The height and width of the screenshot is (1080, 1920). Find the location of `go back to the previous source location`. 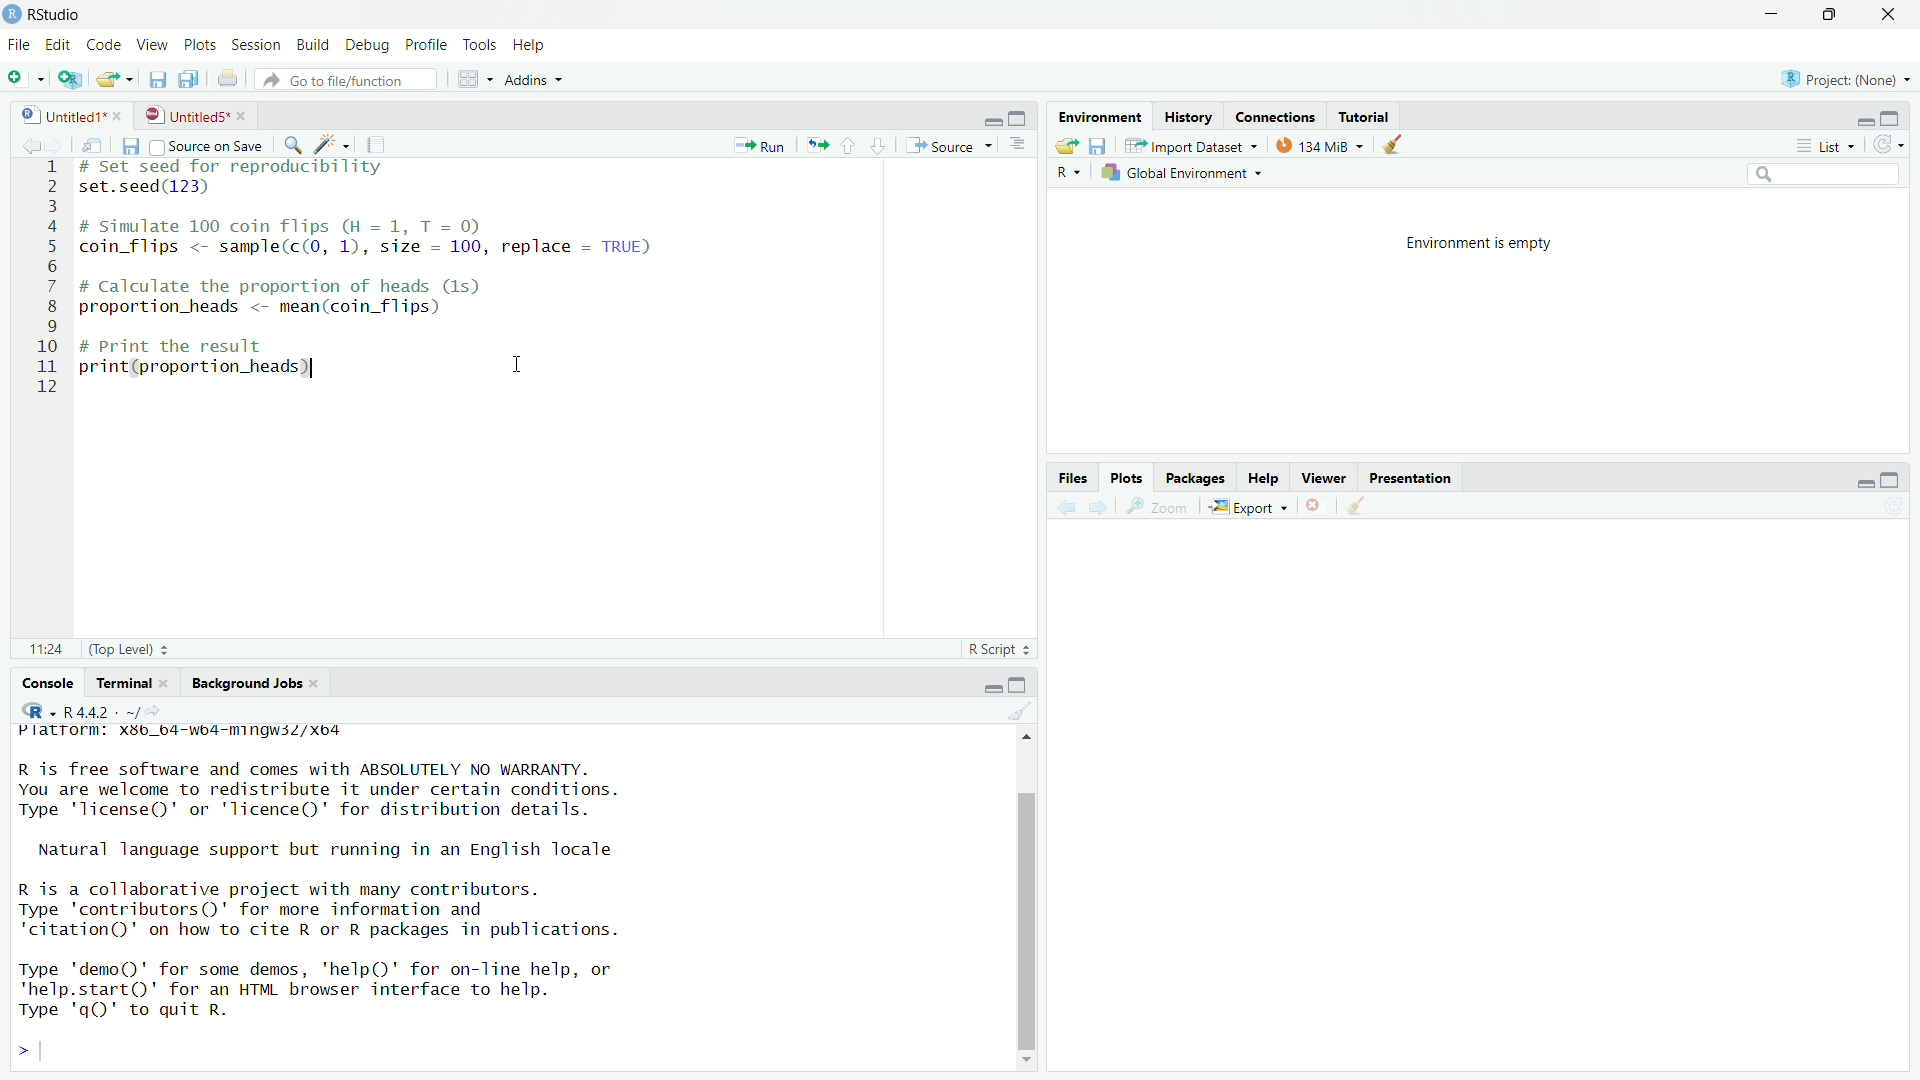

go back to the previous source location is located at coordinates (20, 142).